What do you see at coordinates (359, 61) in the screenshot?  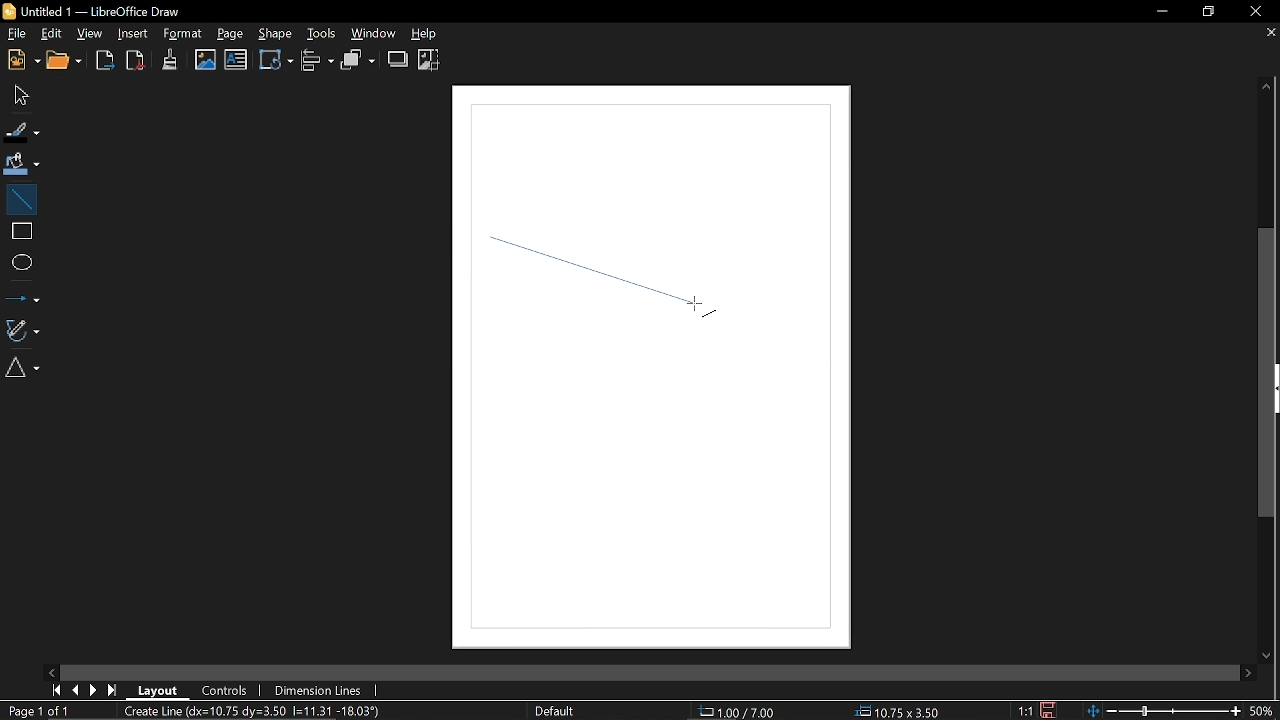 I see `Arrange` at bounding box center [359, 61].